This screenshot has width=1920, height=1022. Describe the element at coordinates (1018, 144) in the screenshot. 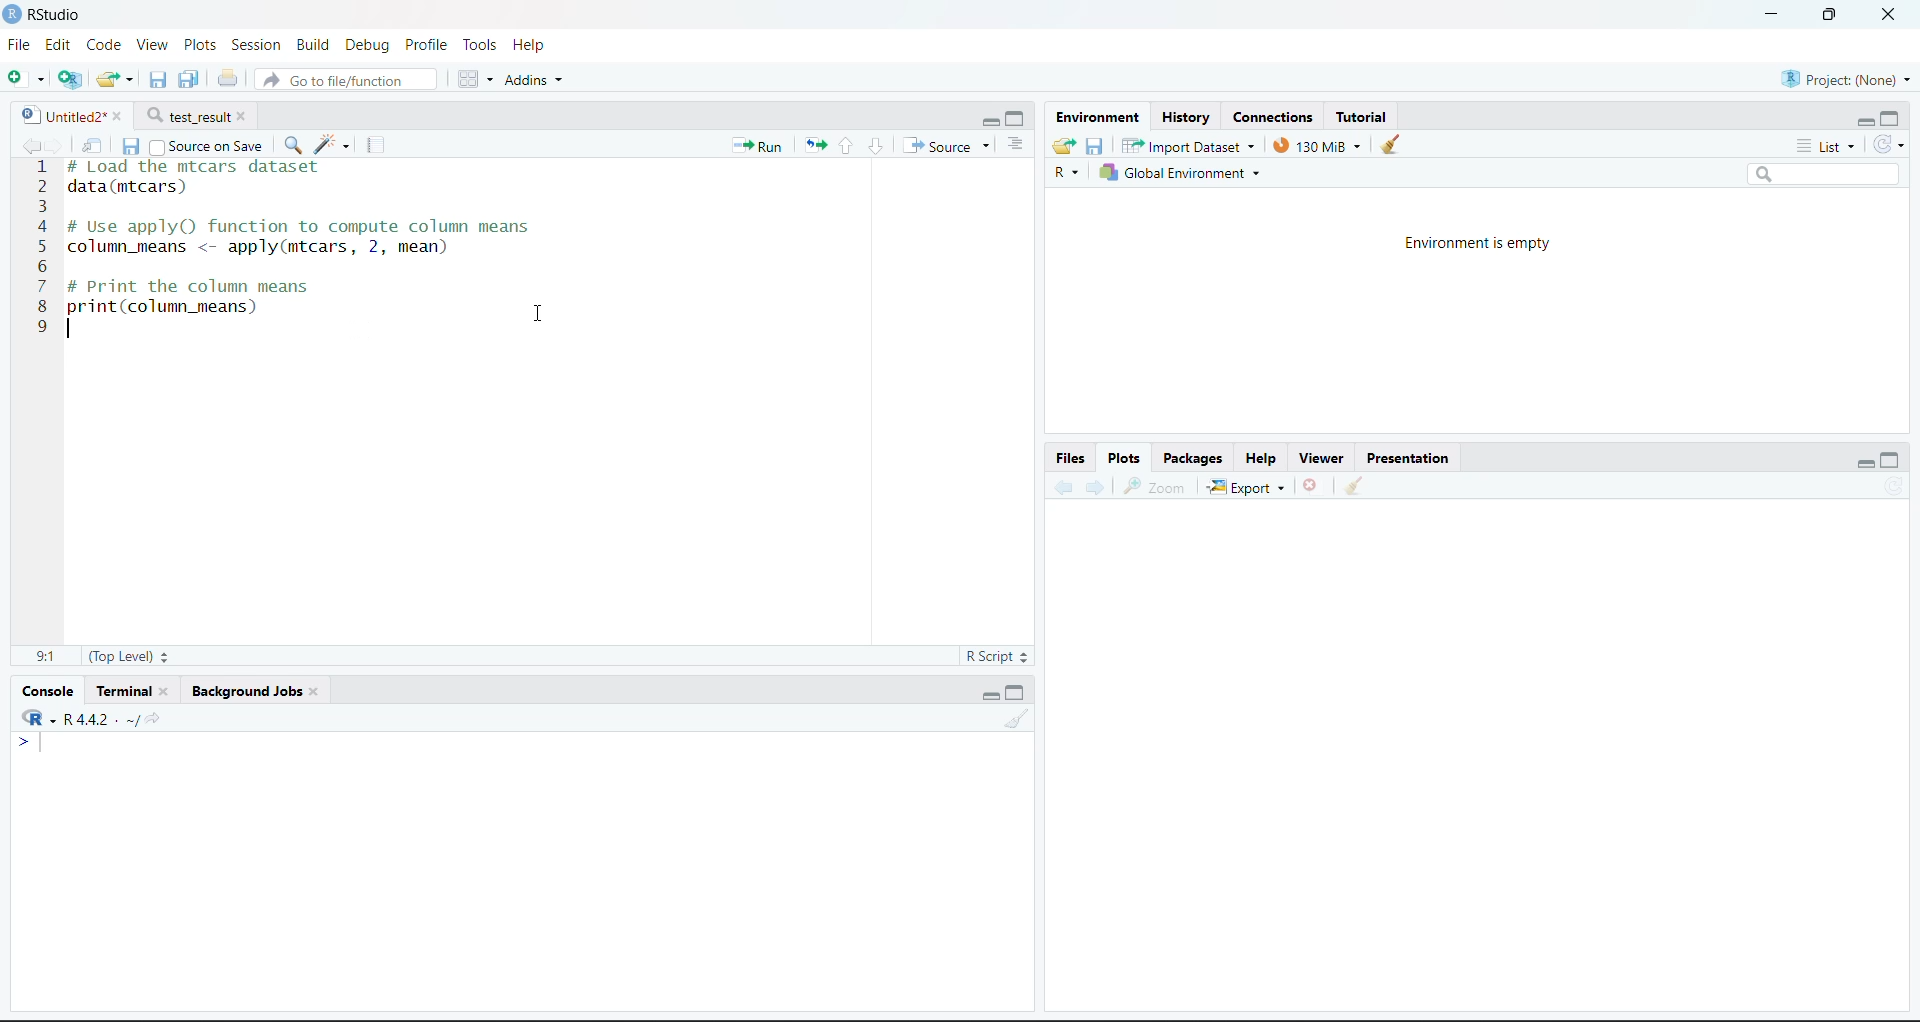

I see `List` at that location.